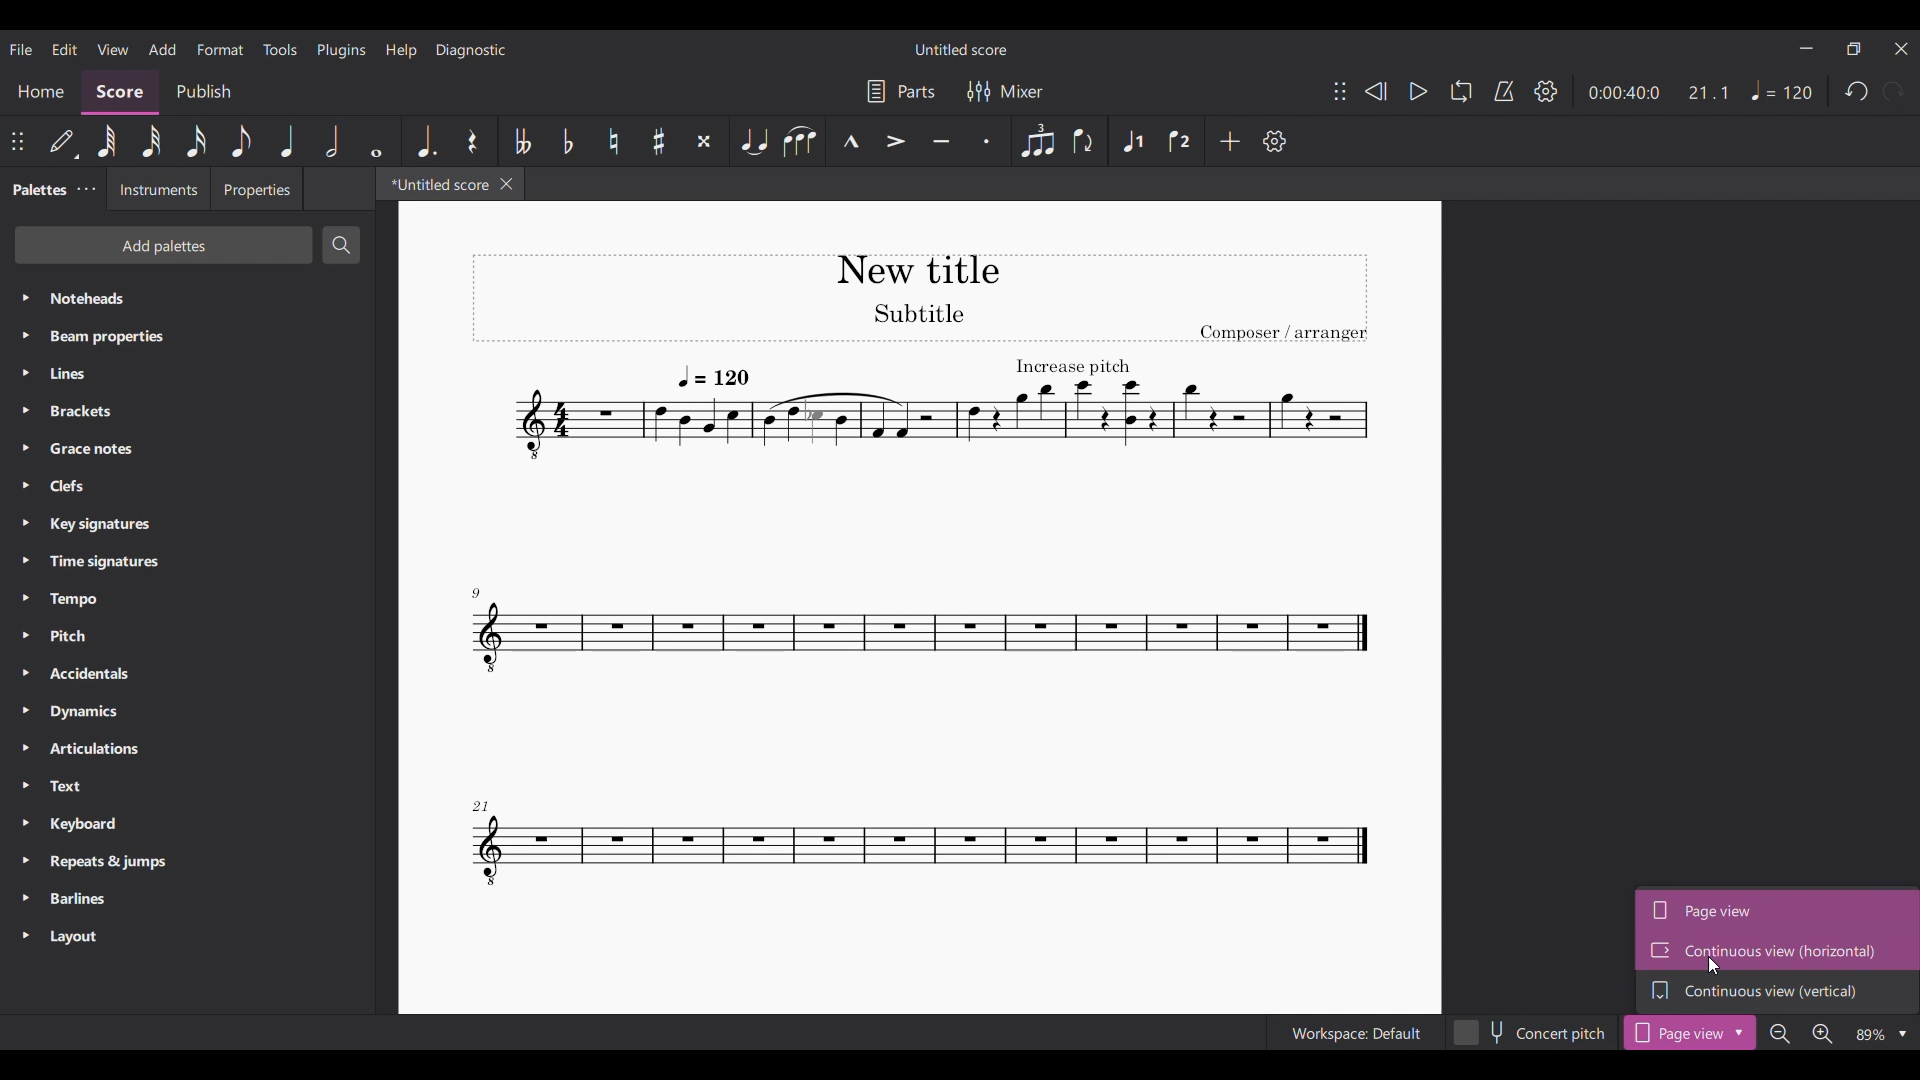 The image size is (1920, 1080). What do you see at coordinates (188, 411) in the screenshot?
I see `Brackets` at bounding box center [188, 411].